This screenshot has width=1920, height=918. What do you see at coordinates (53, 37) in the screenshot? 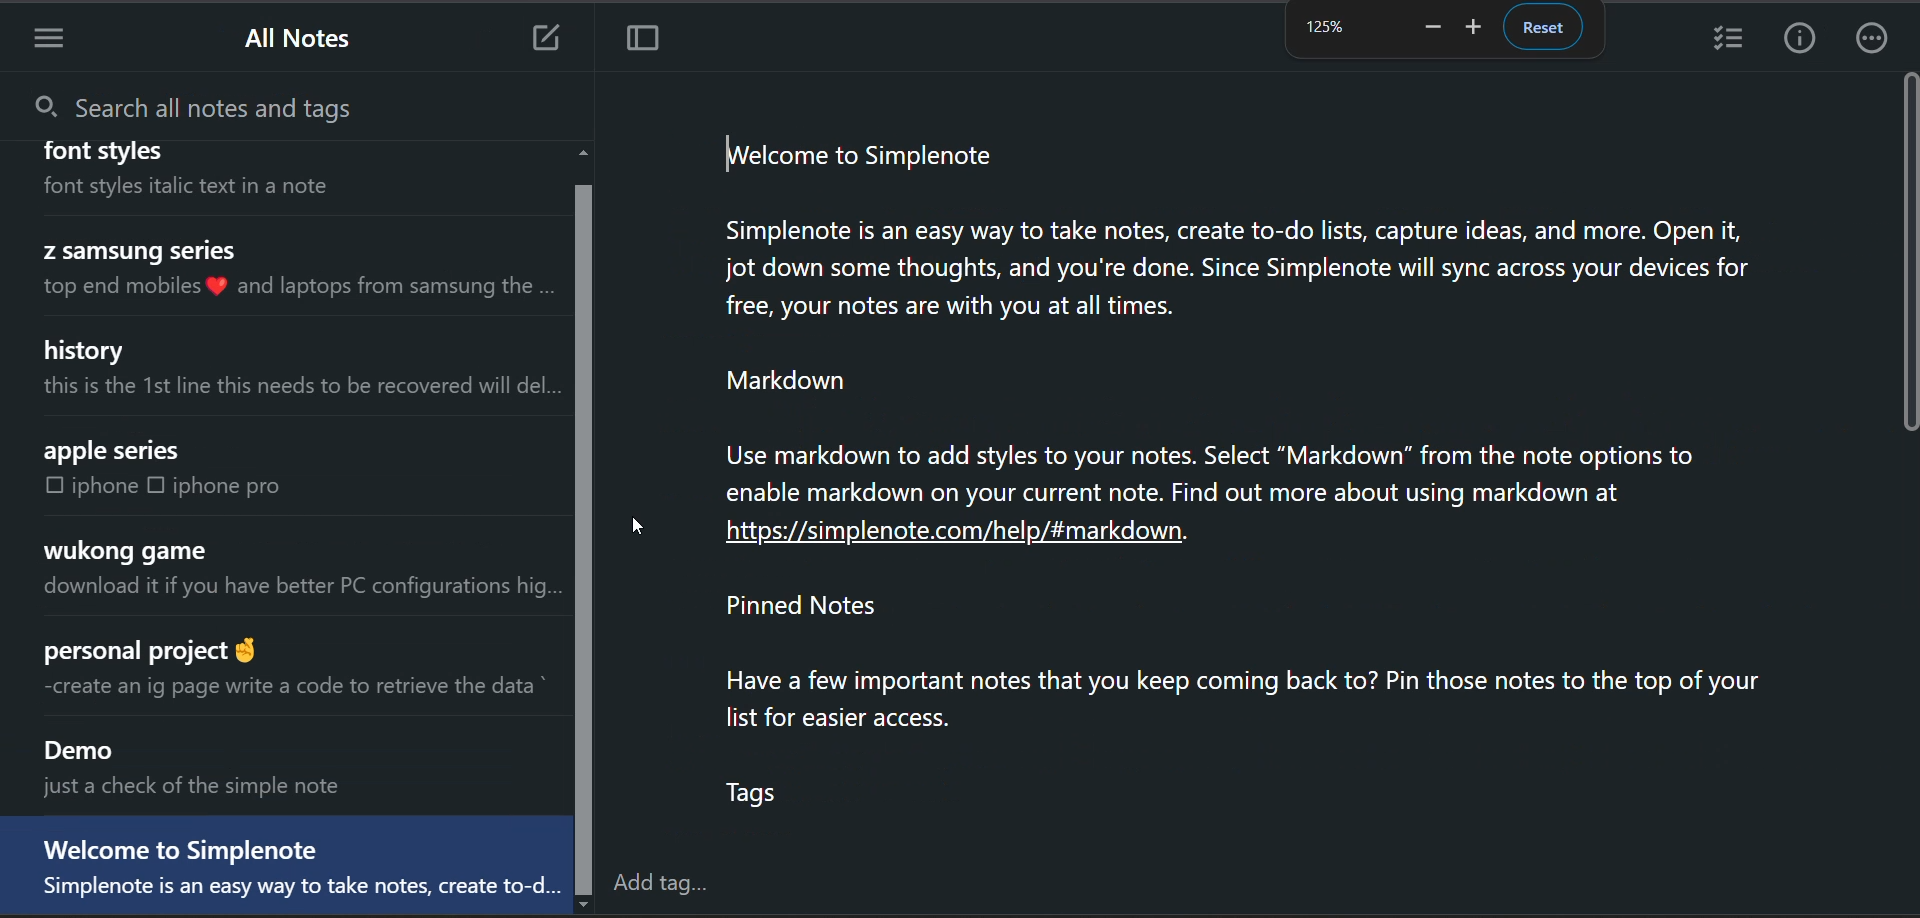
I see `menu` at bounding box center [53, 37].